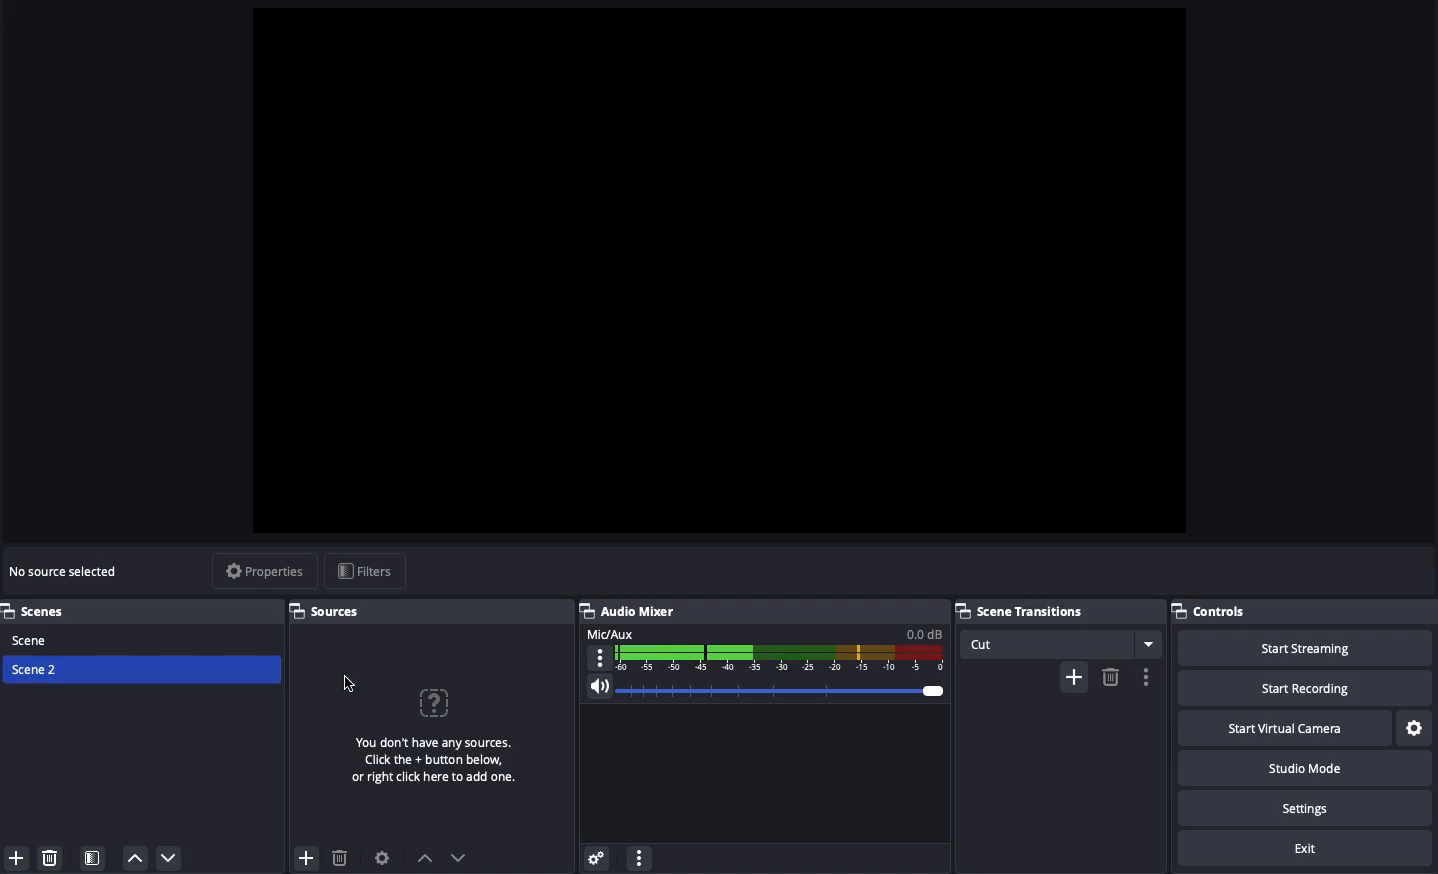  I want to click on Studio mode, so click(1301, 767).